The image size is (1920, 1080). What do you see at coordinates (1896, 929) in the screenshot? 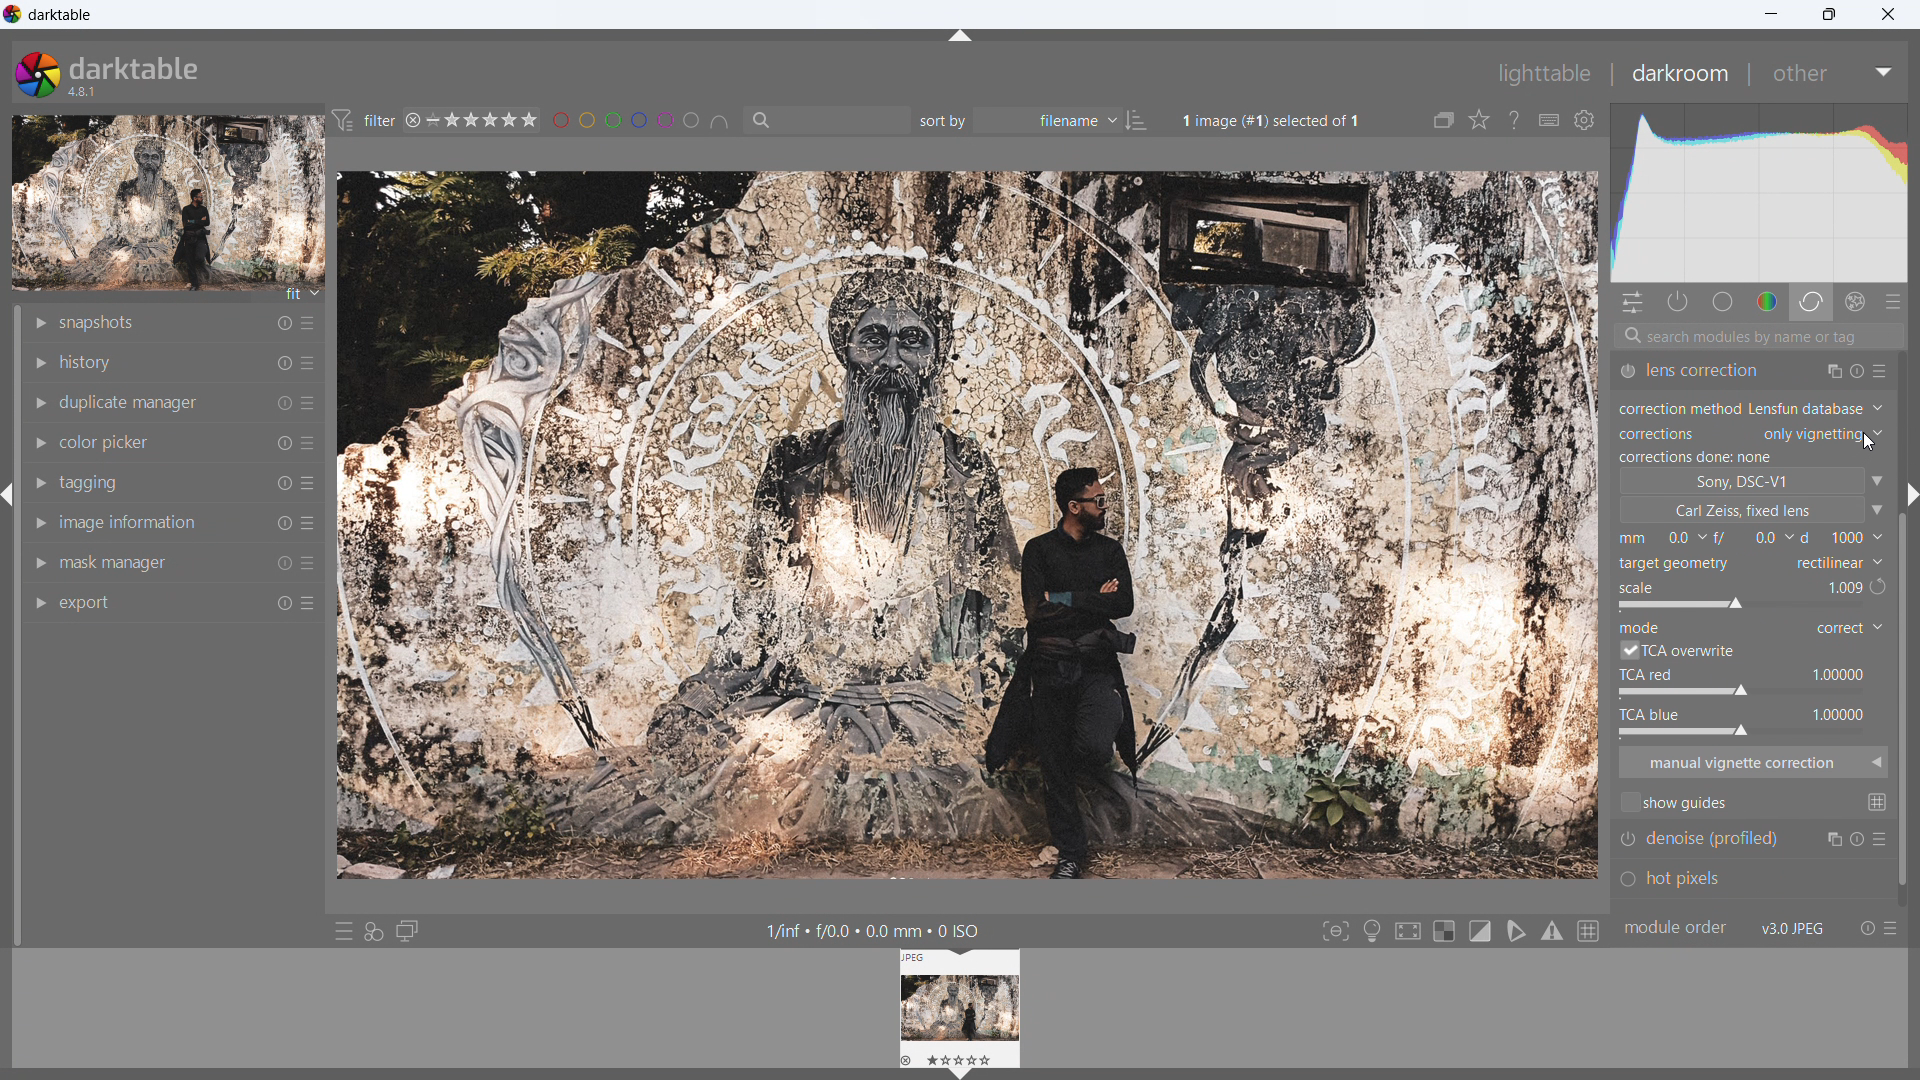
I see `presets` at bounding box center [1896, 929].